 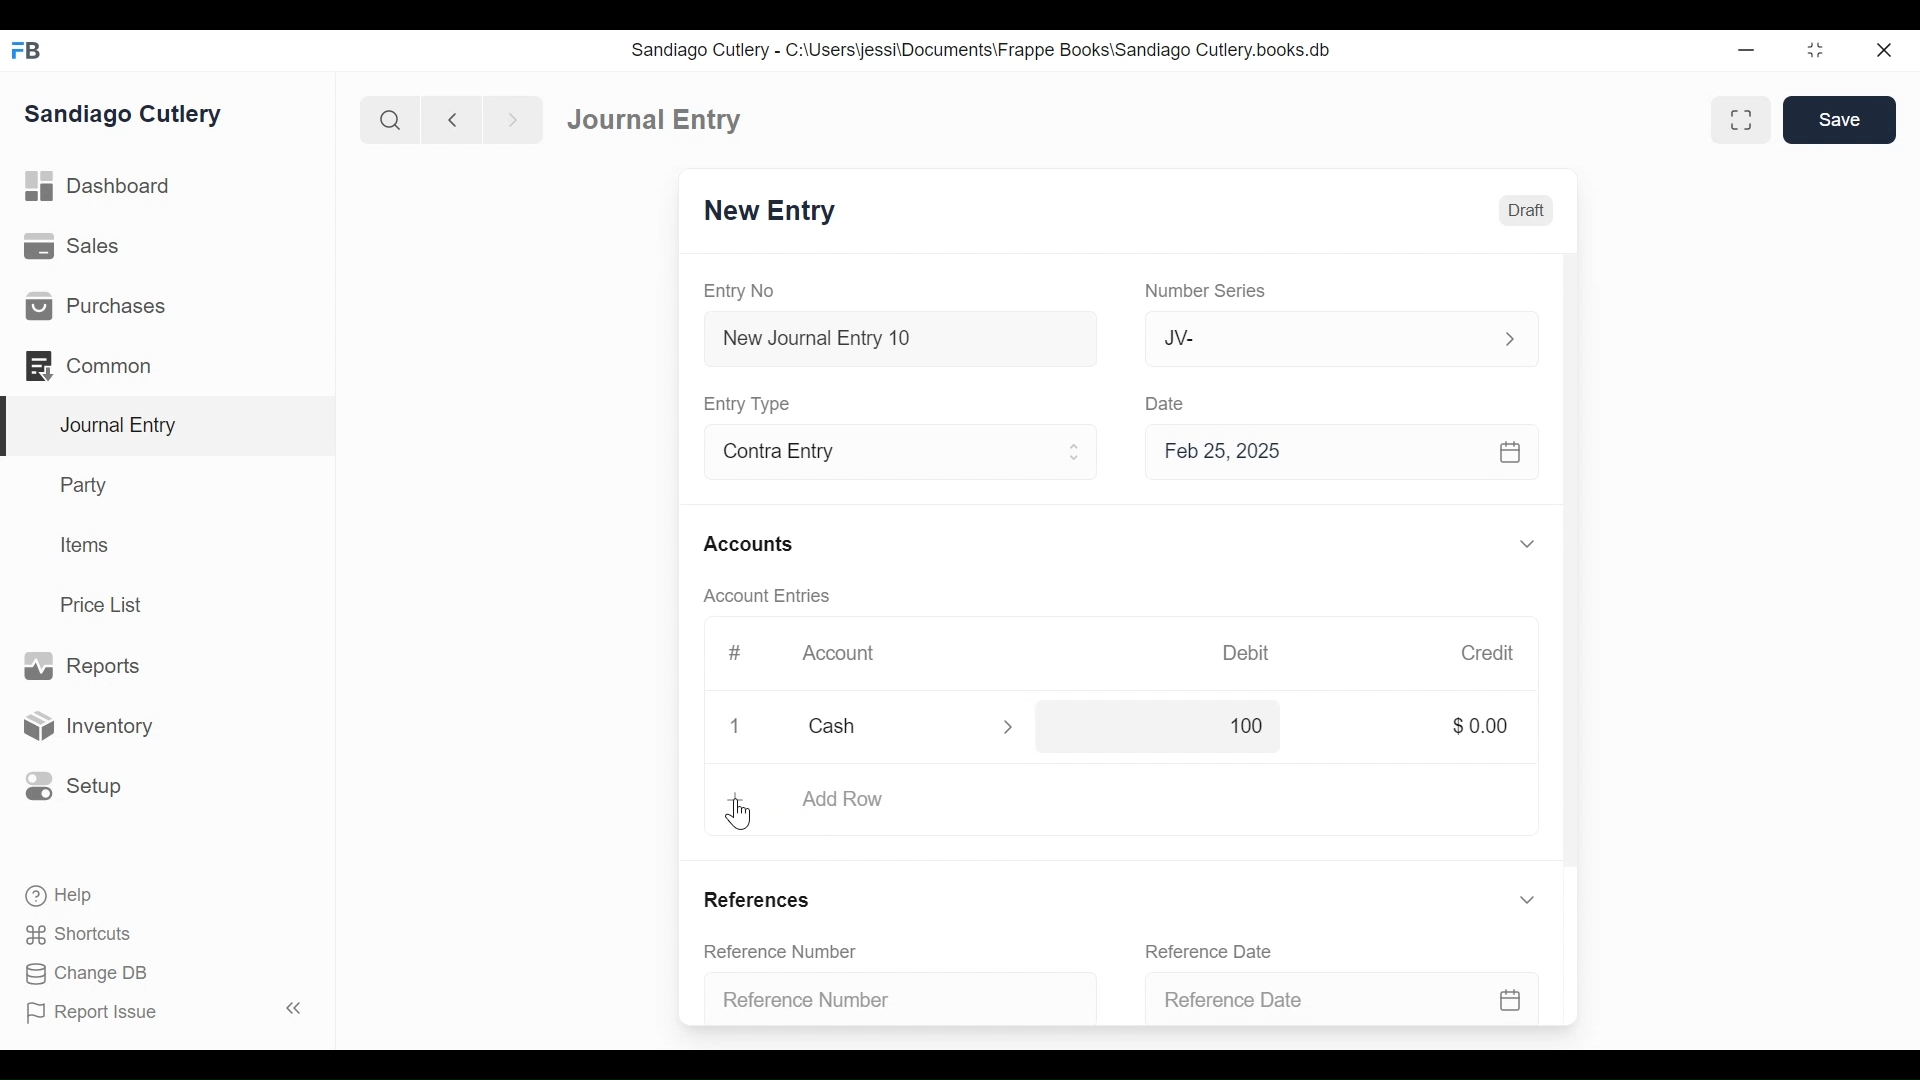 What do you see at coordinates (73, 934) in the screenshot?
I see `Shortcuts` at bounding box center [73, 934].